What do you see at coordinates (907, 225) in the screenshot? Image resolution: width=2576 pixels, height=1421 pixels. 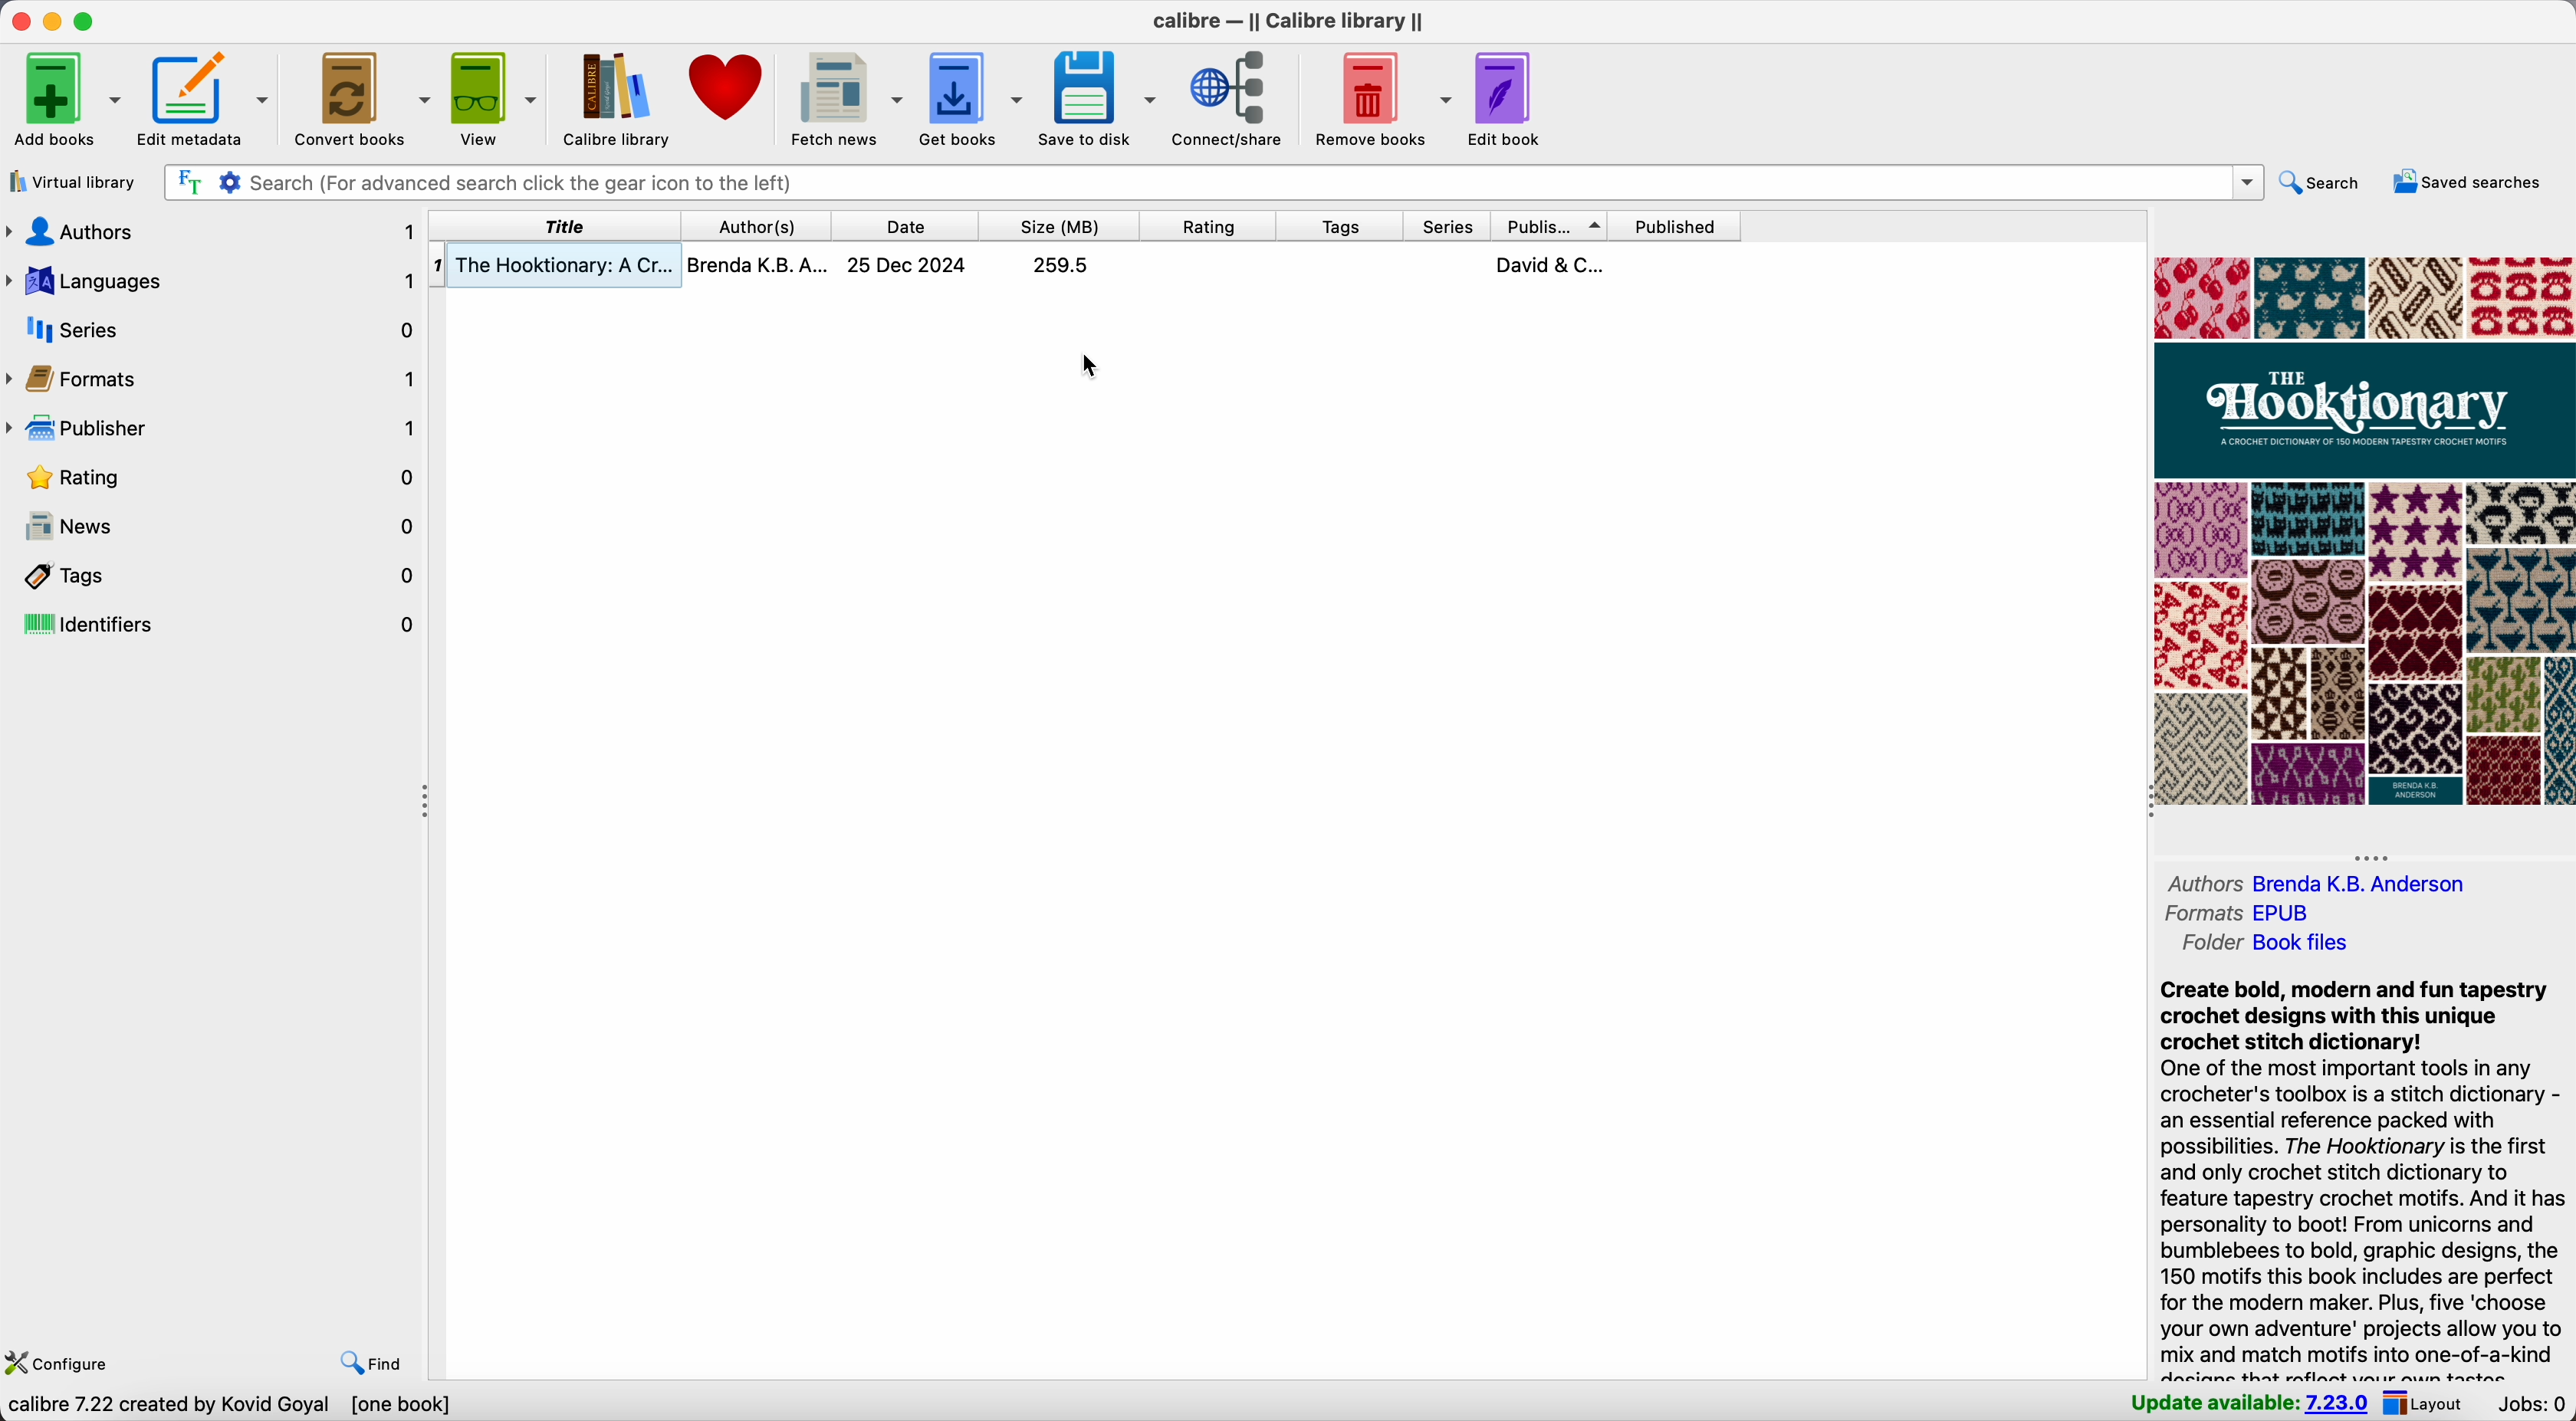 I see `date` at bounding box center [907, 225].